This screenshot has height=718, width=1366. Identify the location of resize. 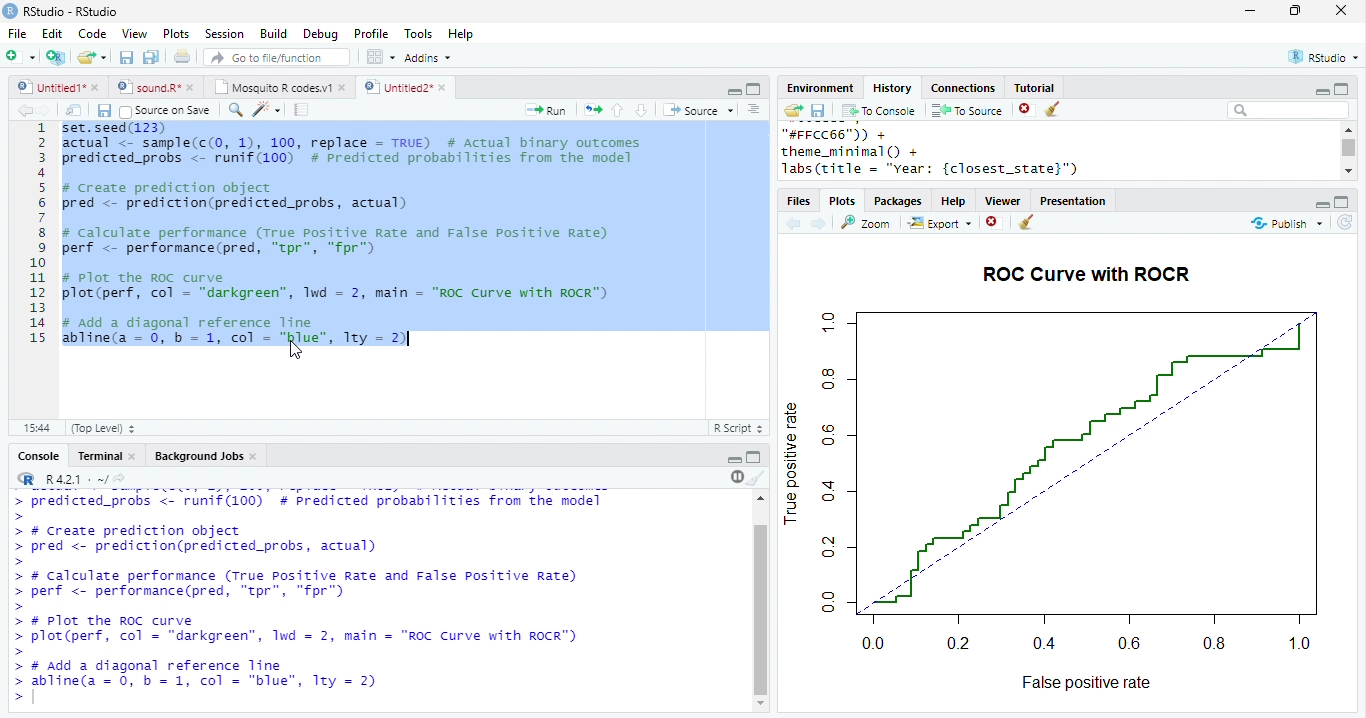
(1295, 11).